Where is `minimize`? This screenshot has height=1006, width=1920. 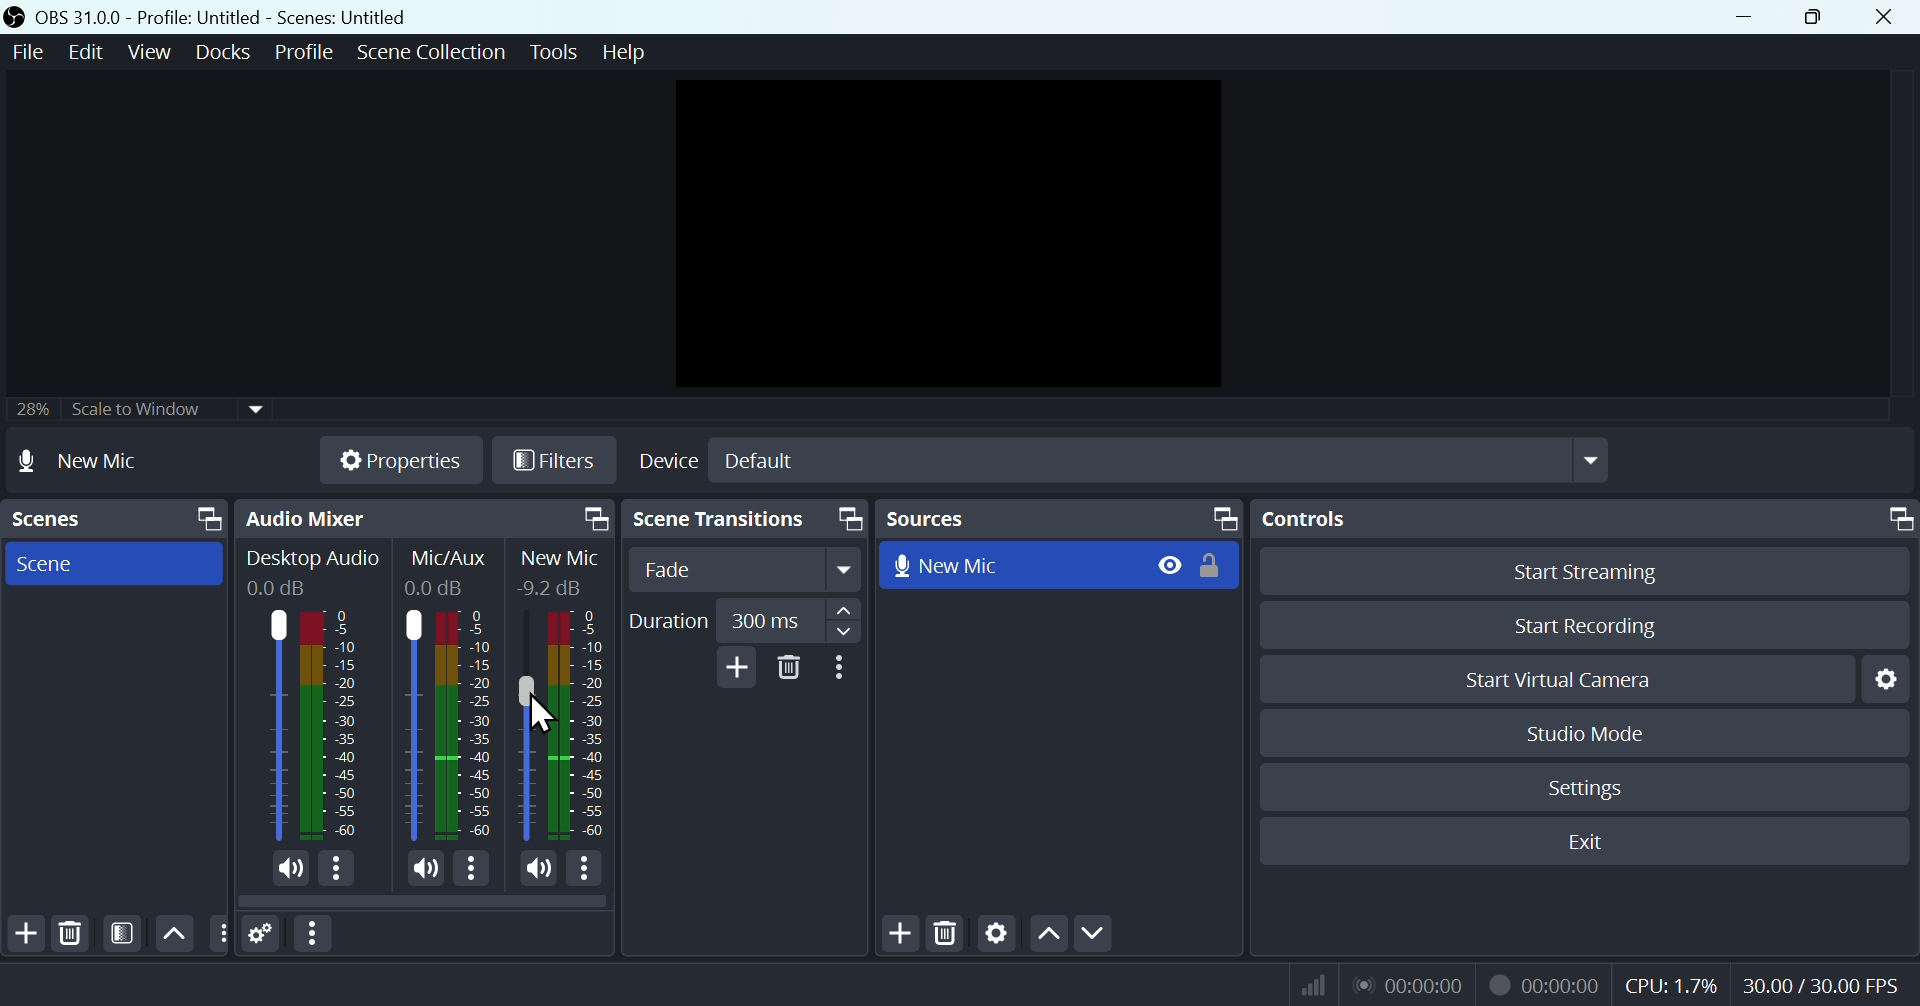
minimize is located at coordinates (1751, 17).